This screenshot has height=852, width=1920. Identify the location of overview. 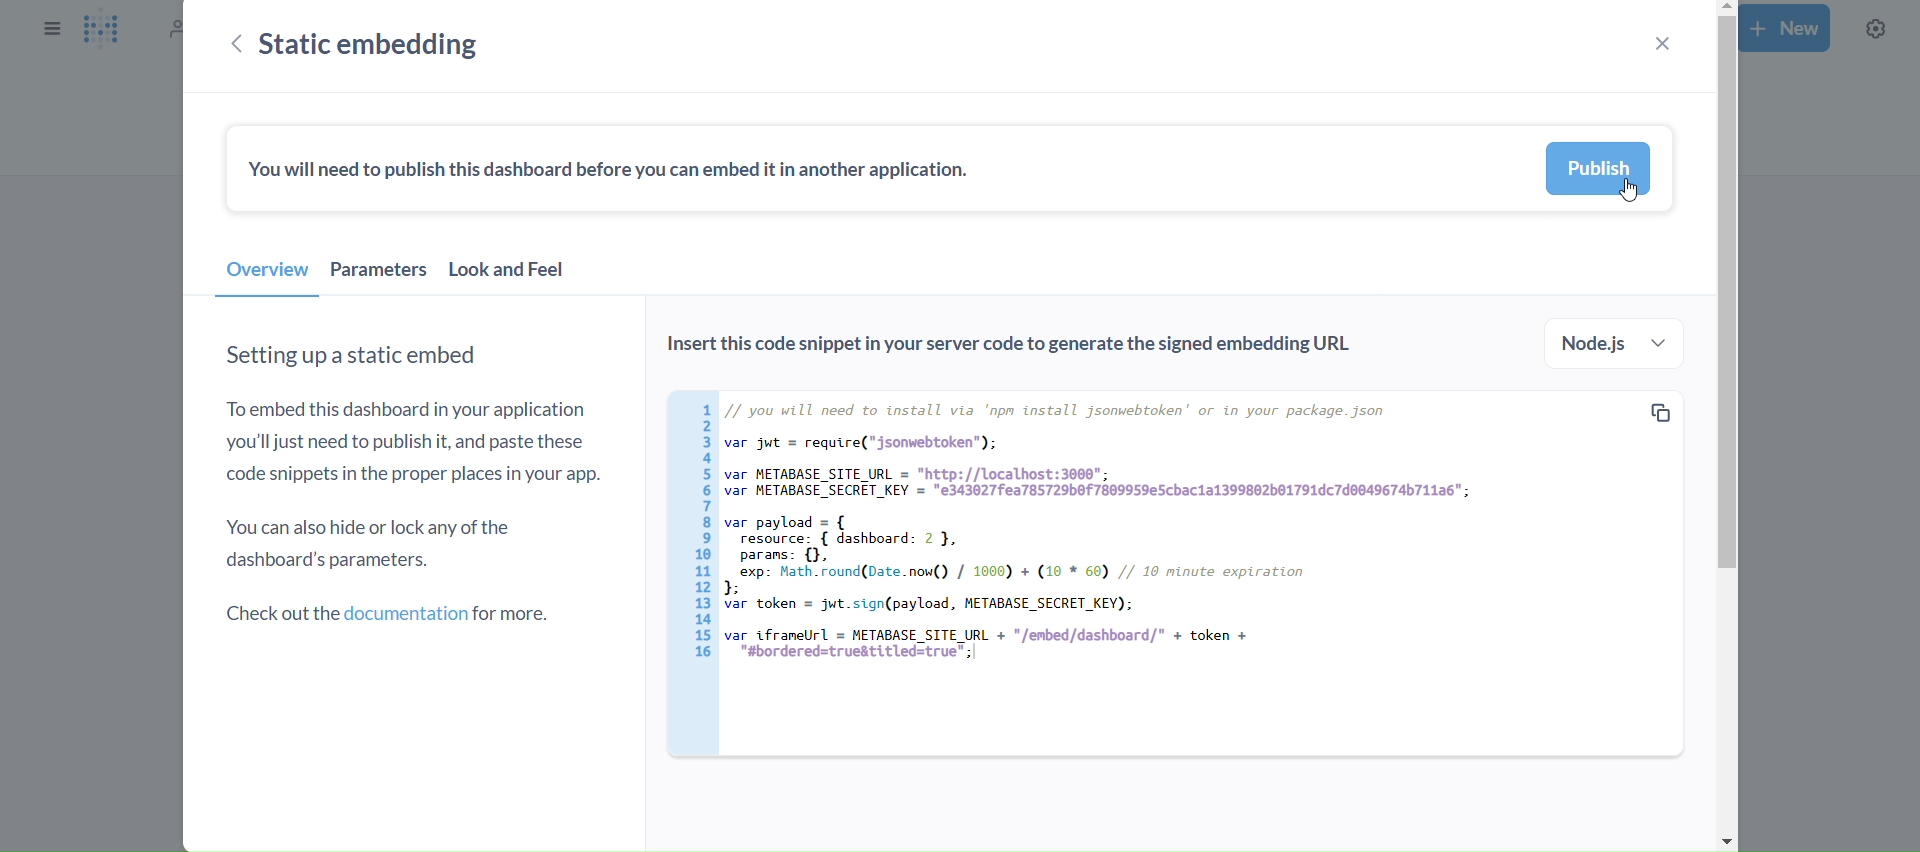
(267, 275).